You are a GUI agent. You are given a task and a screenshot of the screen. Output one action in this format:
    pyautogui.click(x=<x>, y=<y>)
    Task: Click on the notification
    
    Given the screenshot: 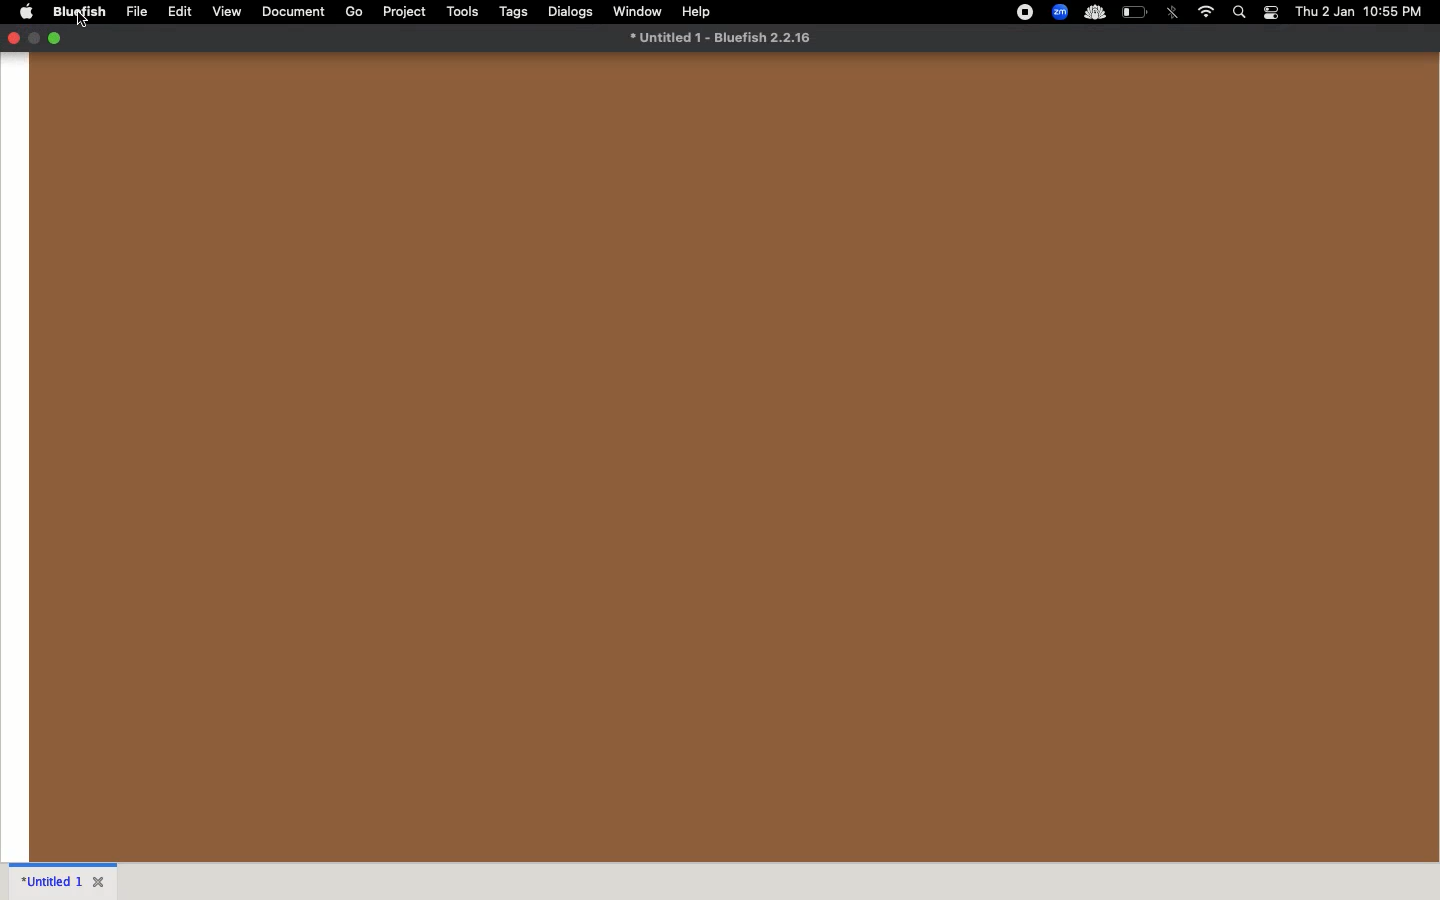 What is the action you would take?
    pyautogui.click(x=1272, y=13)
    